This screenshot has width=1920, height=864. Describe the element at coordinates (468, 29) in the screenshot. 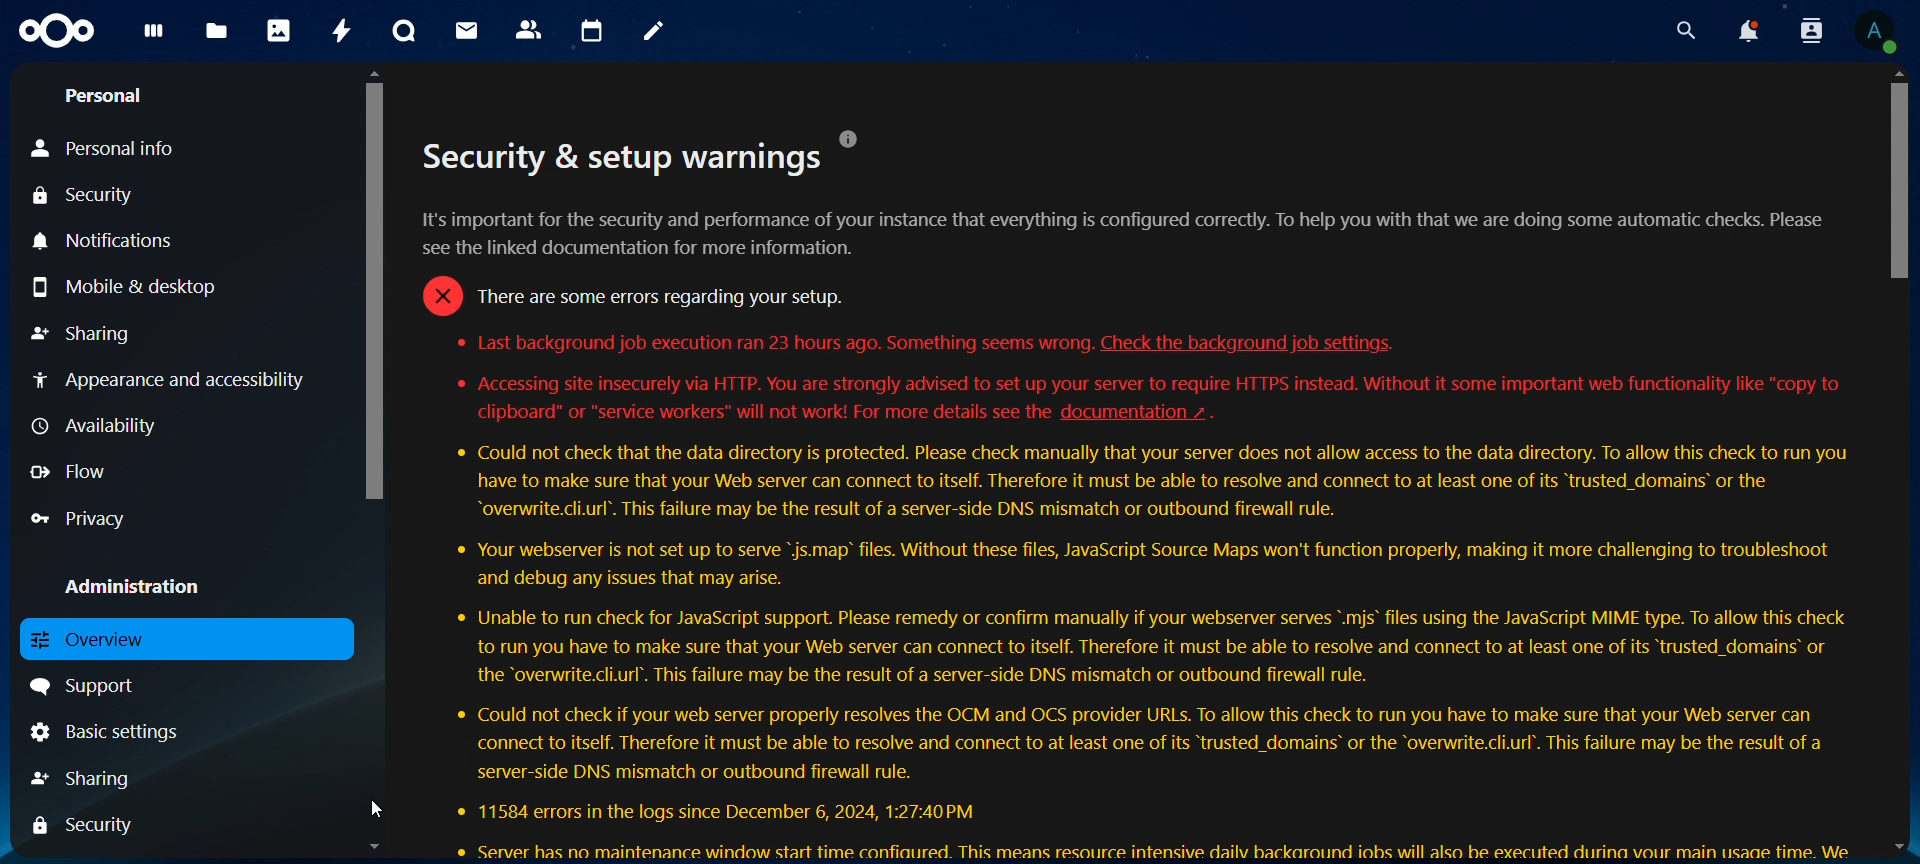

I see `mail` at that location.